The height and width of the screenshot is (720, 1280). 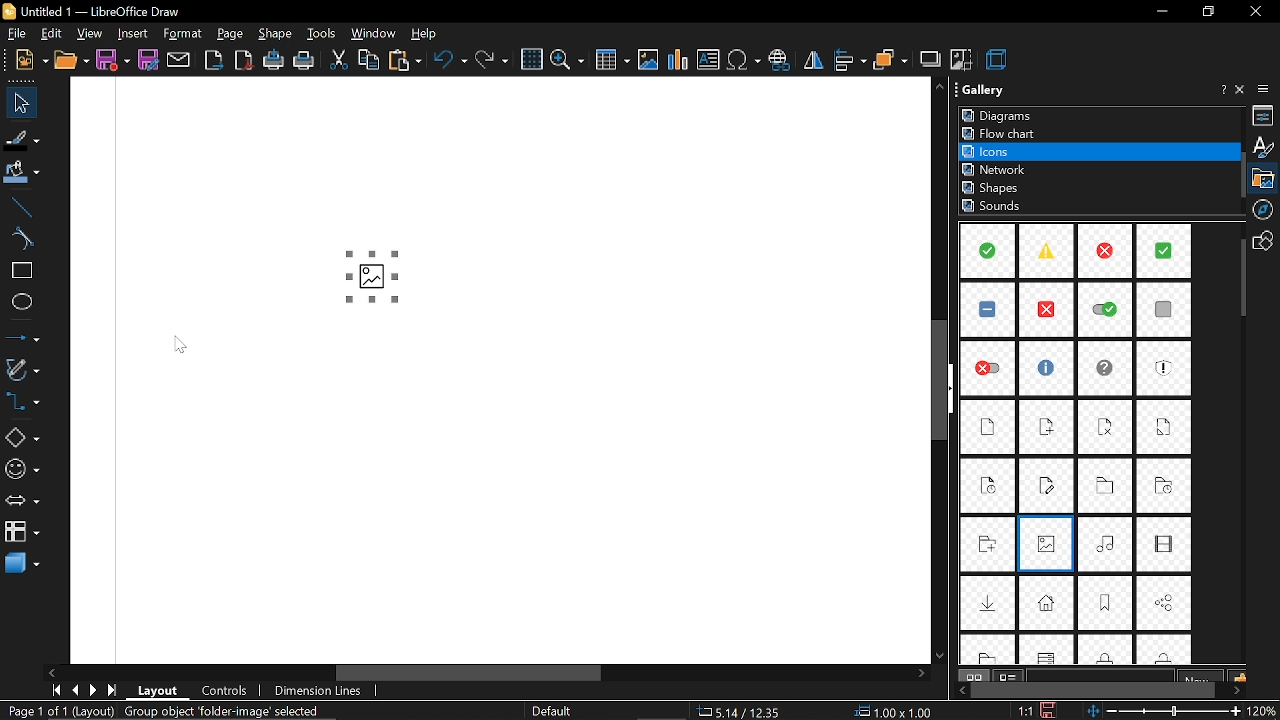 What do you see at coordinates (994, 207) in the screenshot?
I see `sounds` at bounding box center [994, 207].